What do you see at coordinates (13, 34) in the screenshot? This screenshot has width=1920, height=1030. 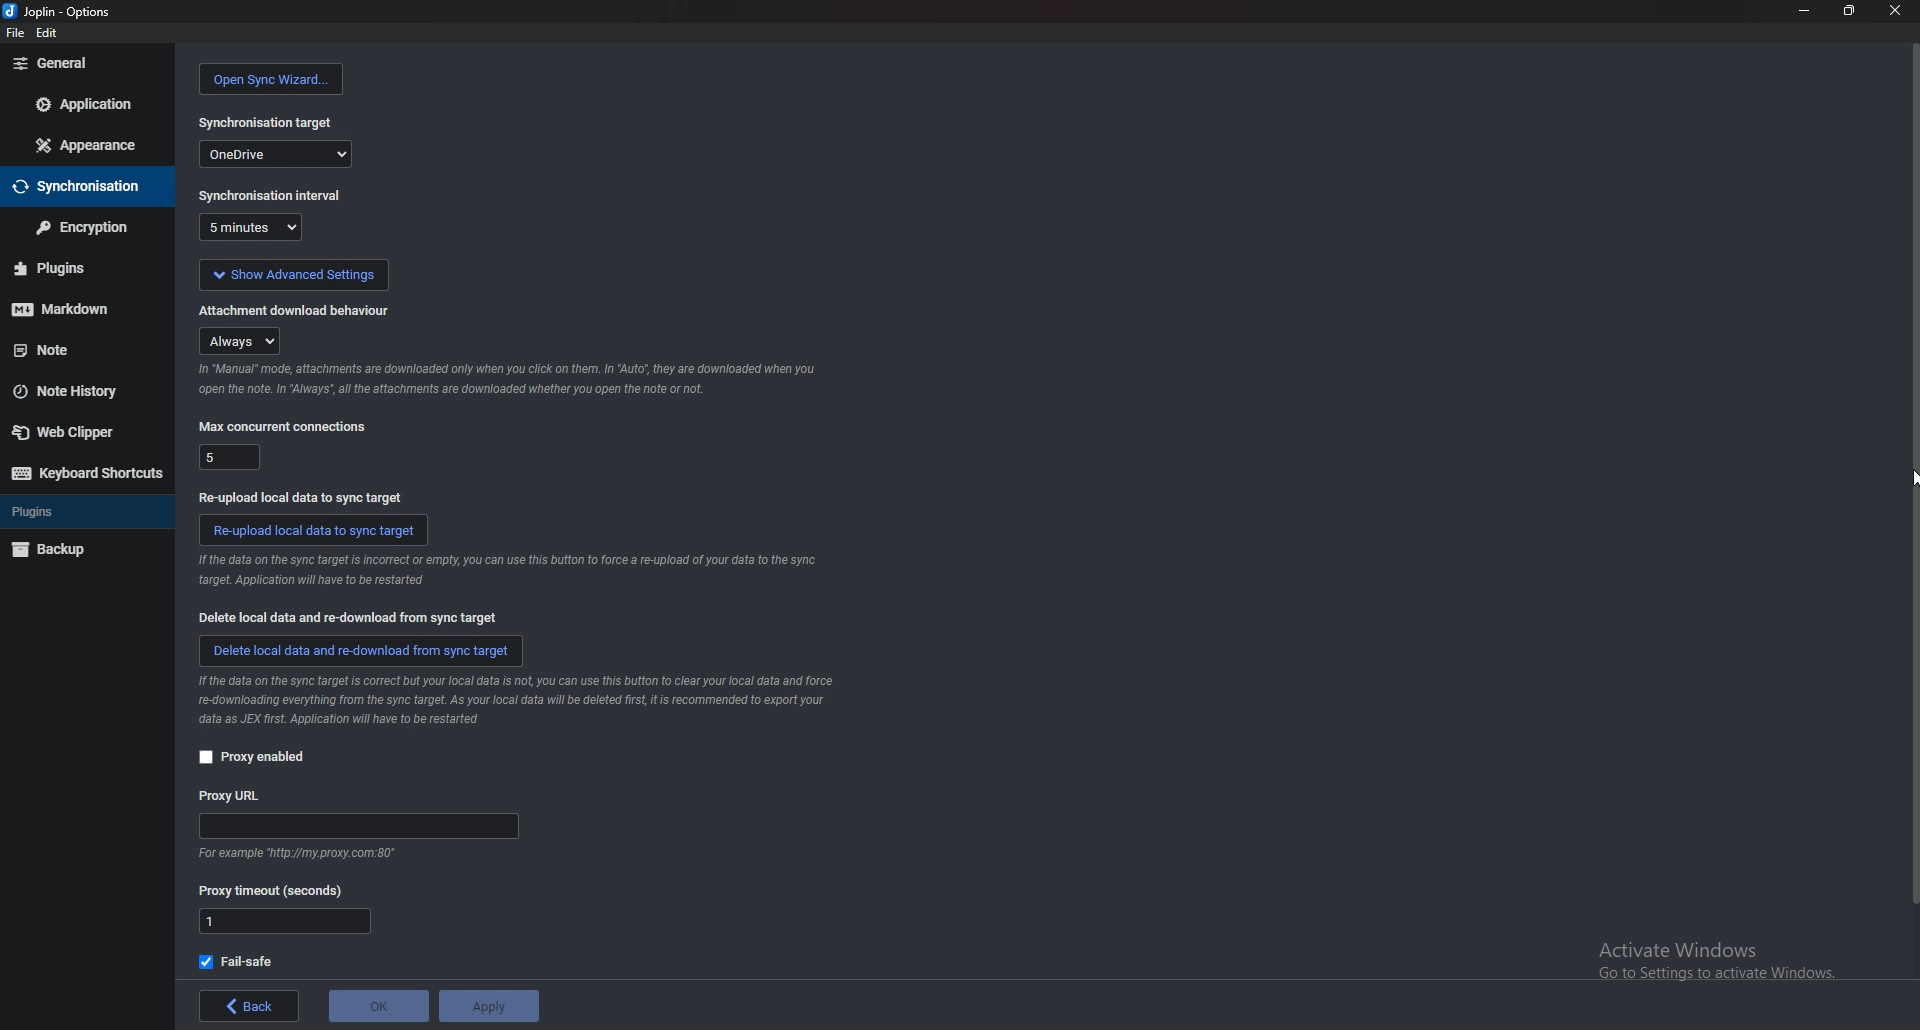 I see `file` at bounding box center [13, 34].